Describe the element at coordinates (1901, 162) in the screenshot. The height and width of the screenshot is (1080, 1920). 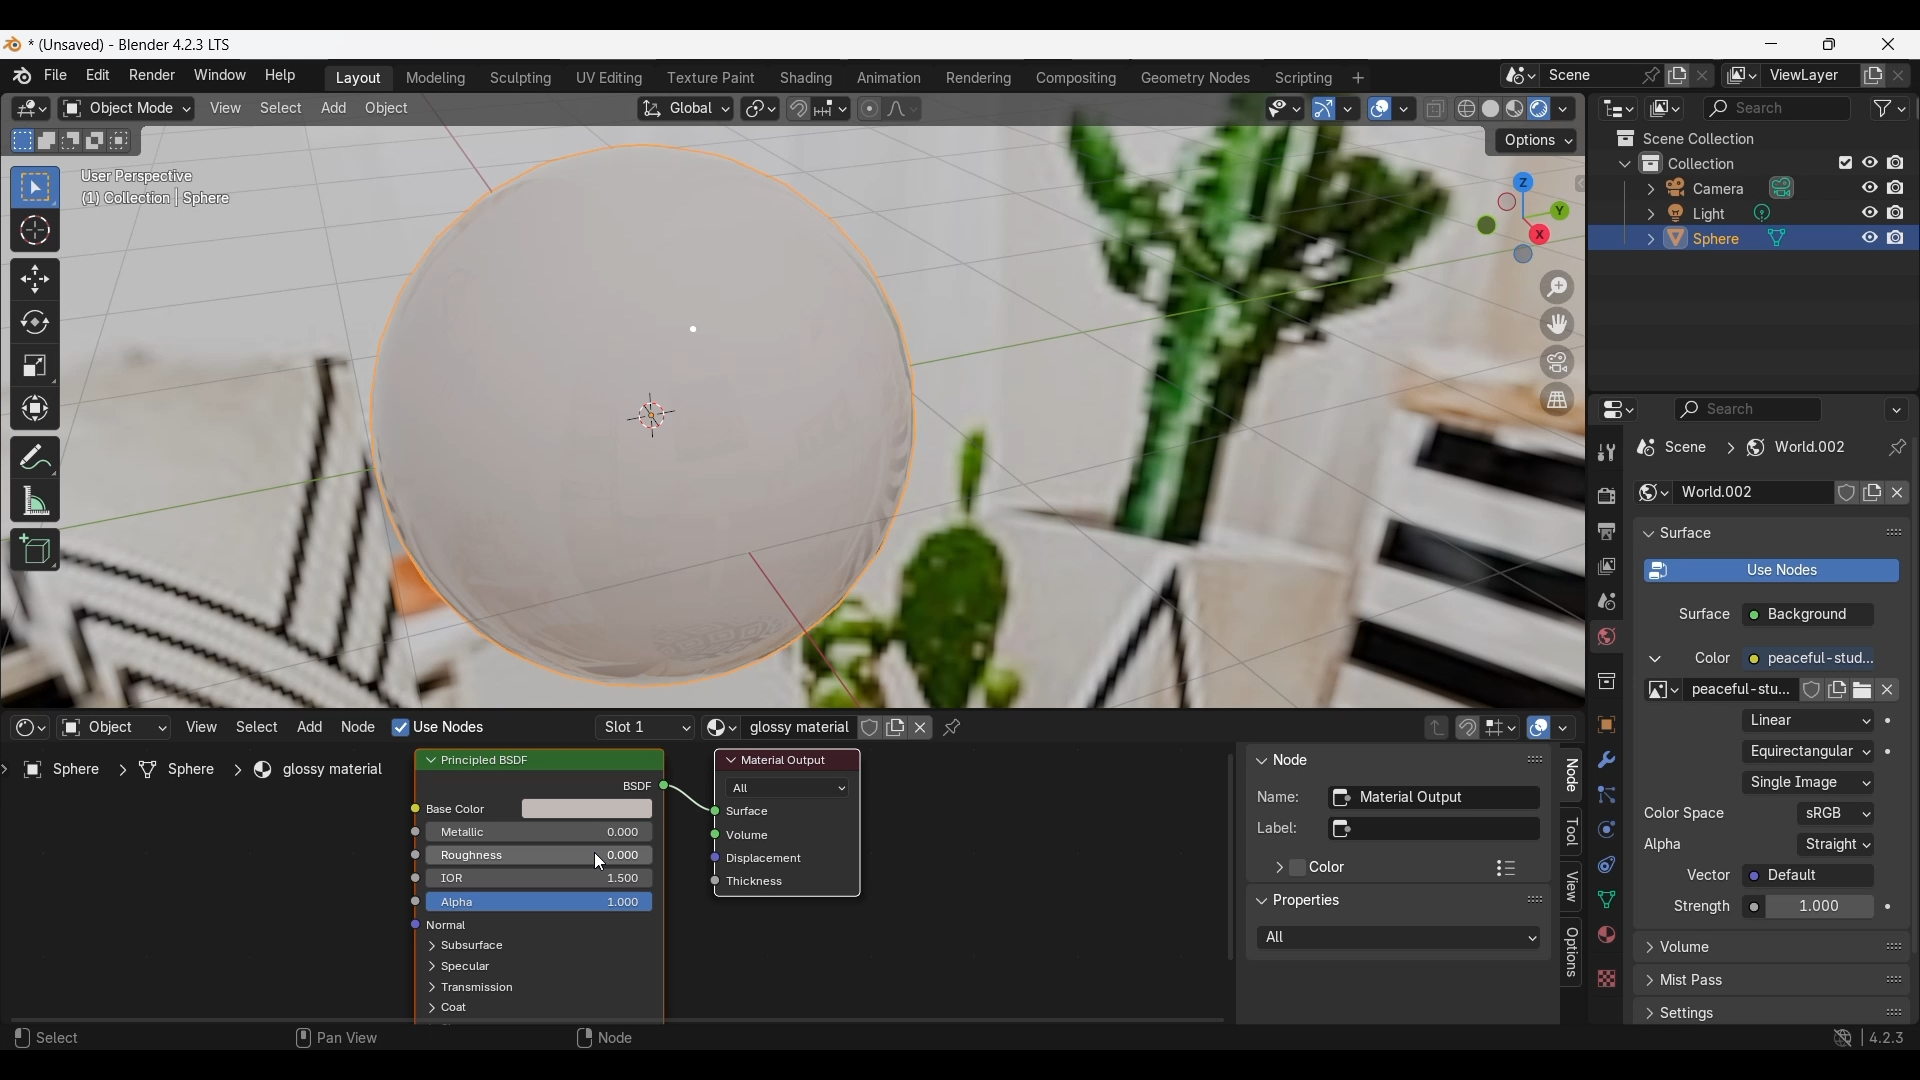
I see `Disable all respective renders` at that location.